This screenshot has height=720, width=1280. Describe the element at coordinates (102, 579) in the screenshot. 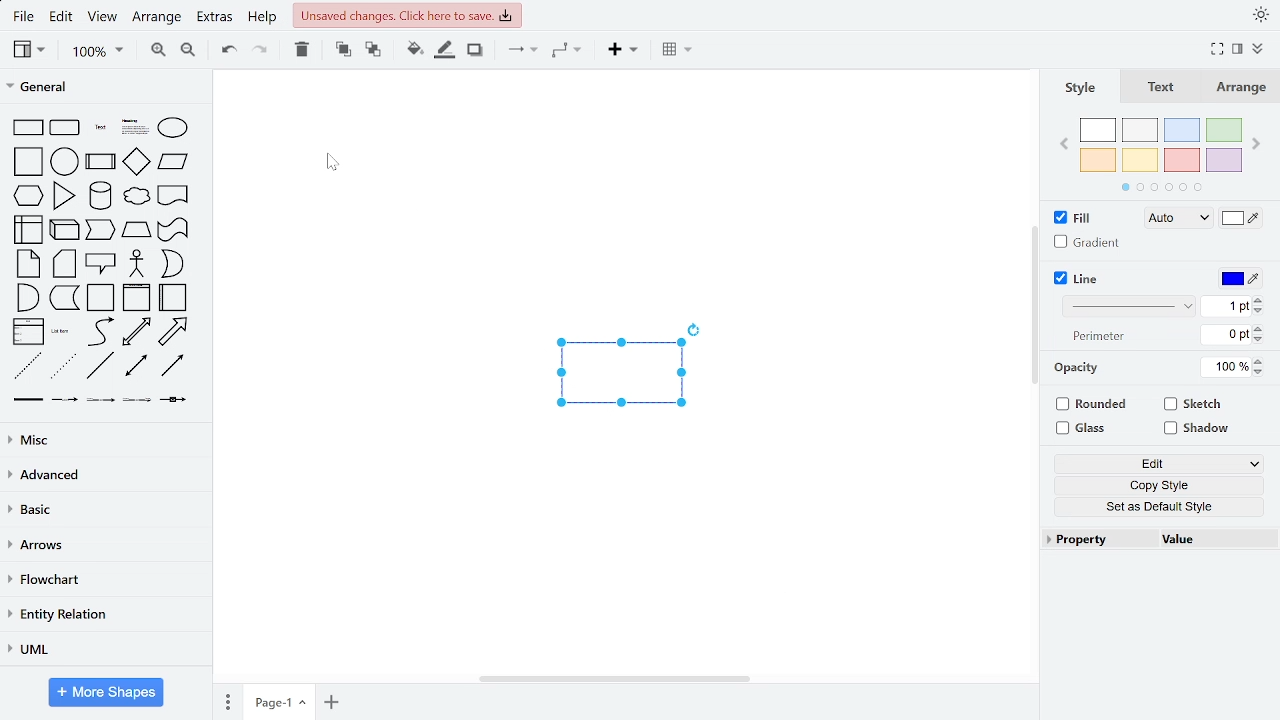

I see `flowchart` at that location.